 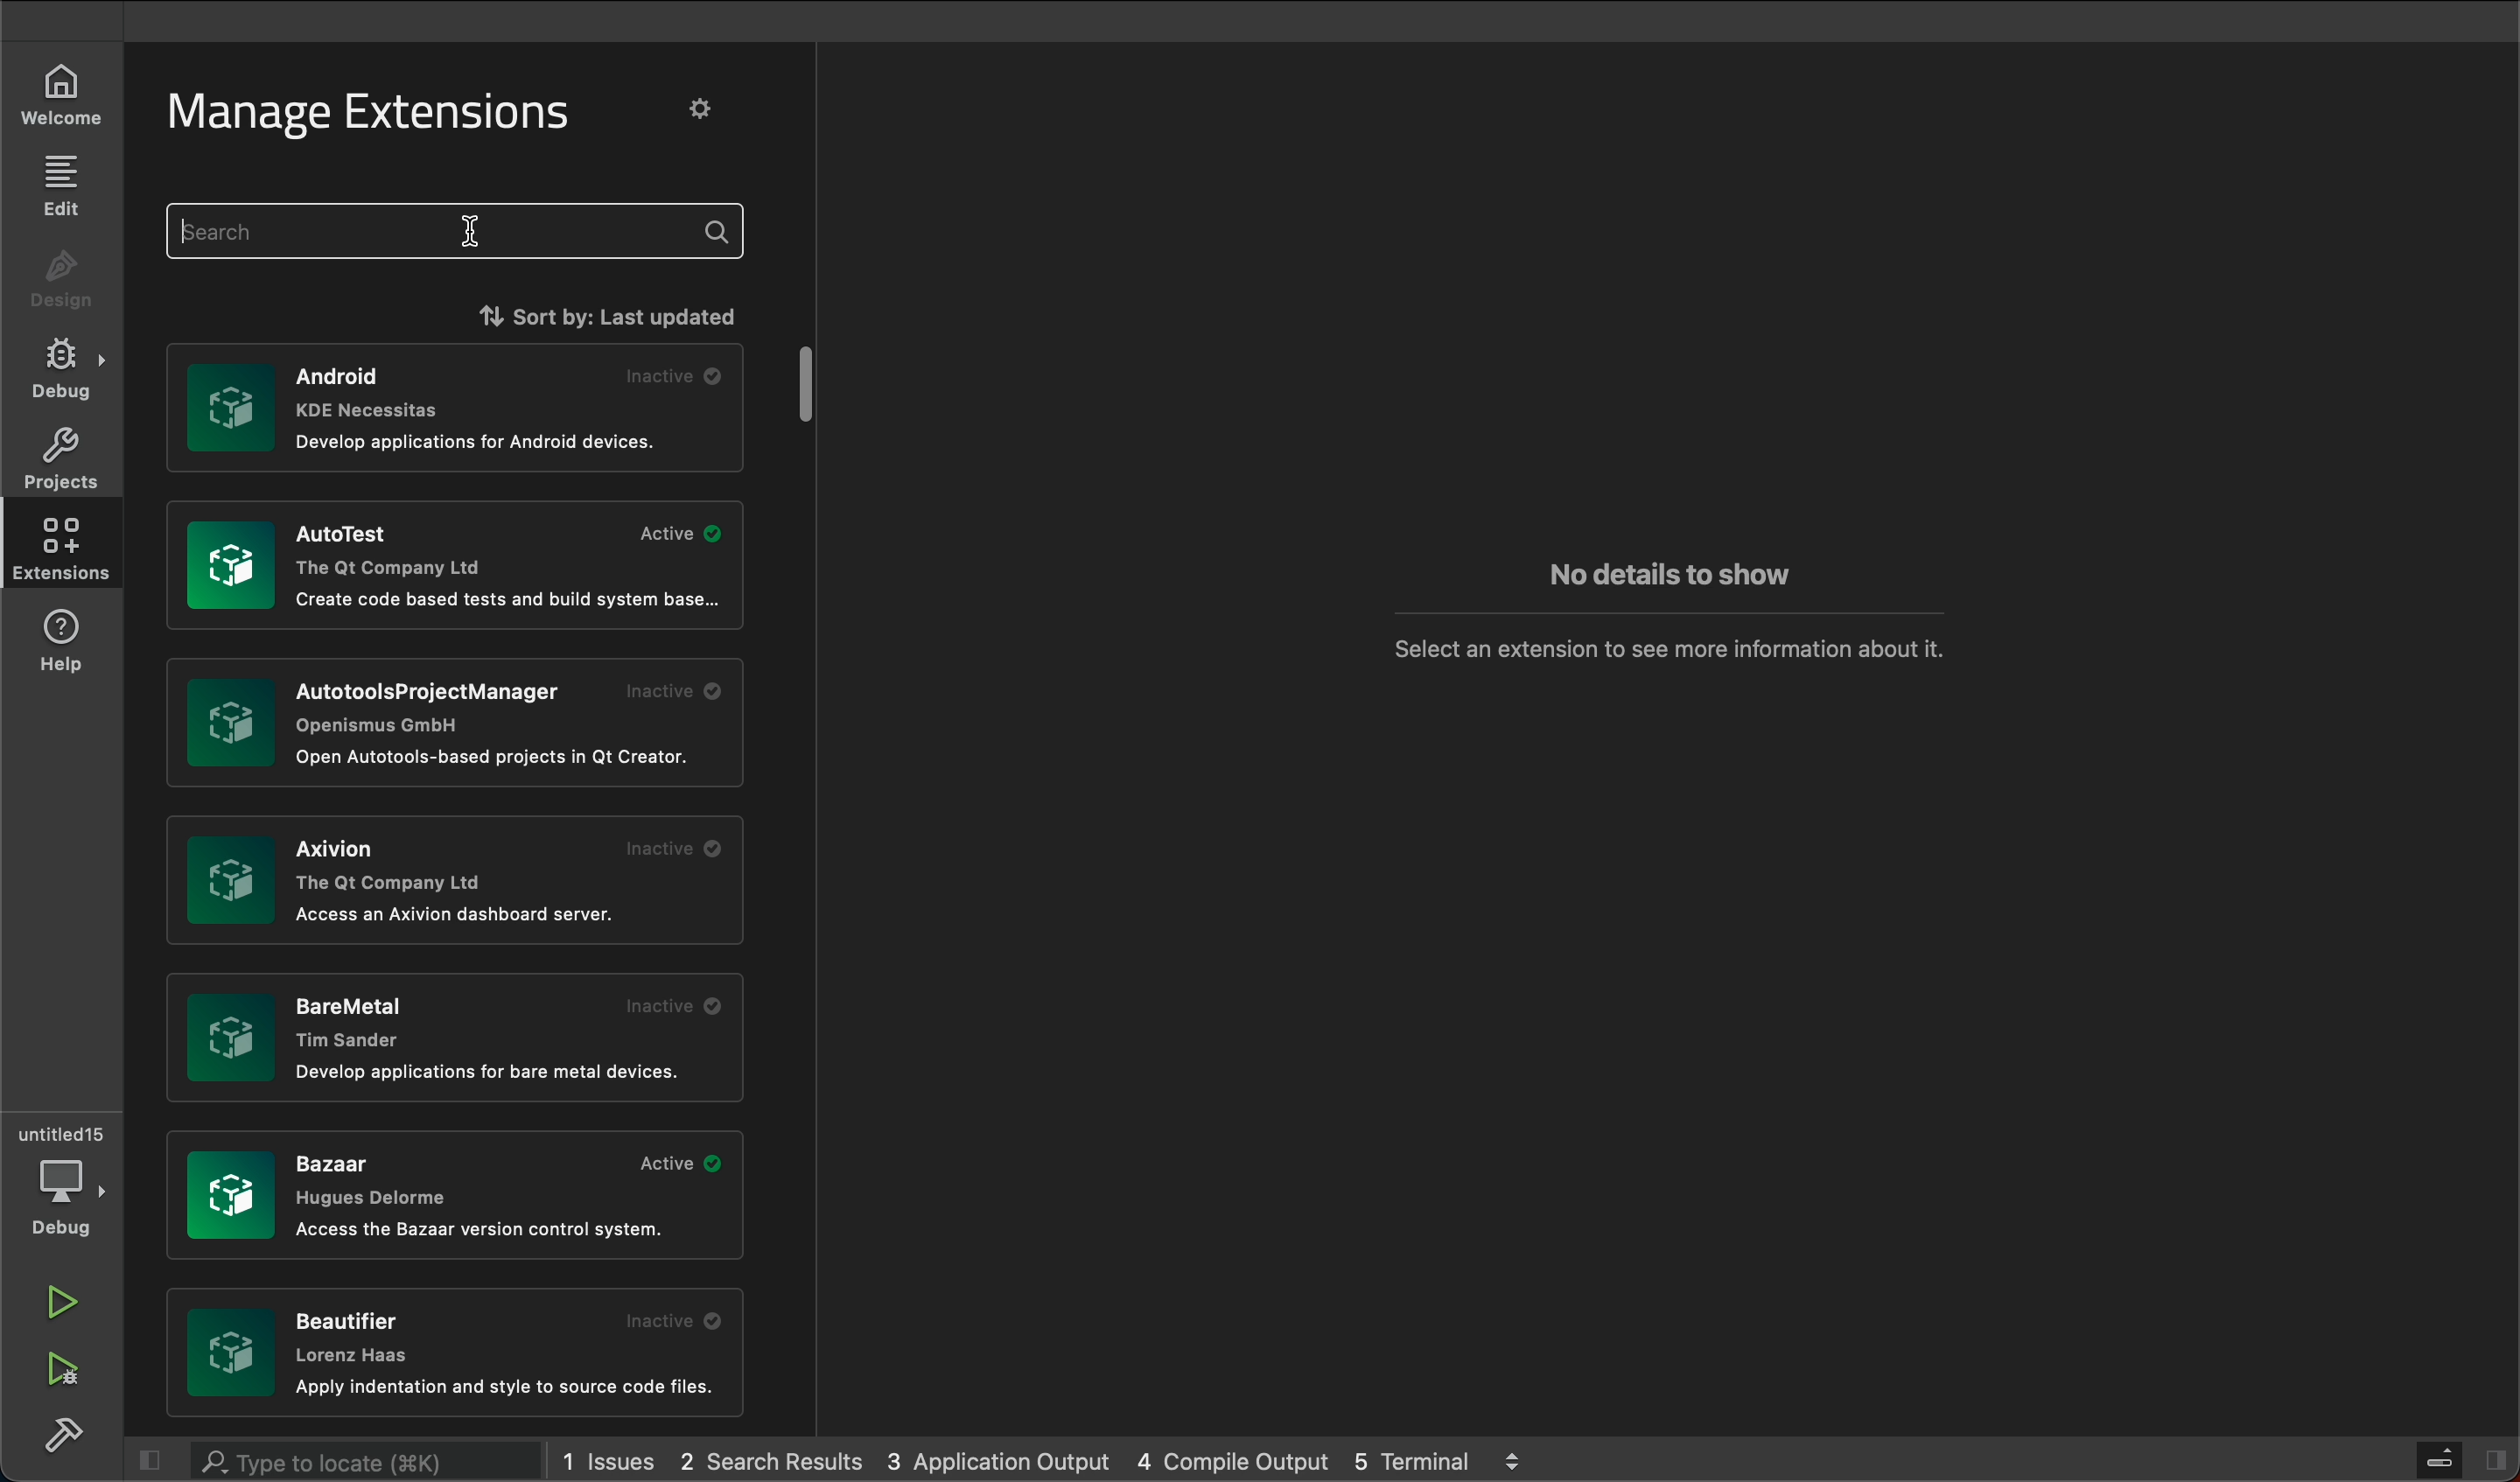 I want to click on inactive, so click(x=676, y=691).